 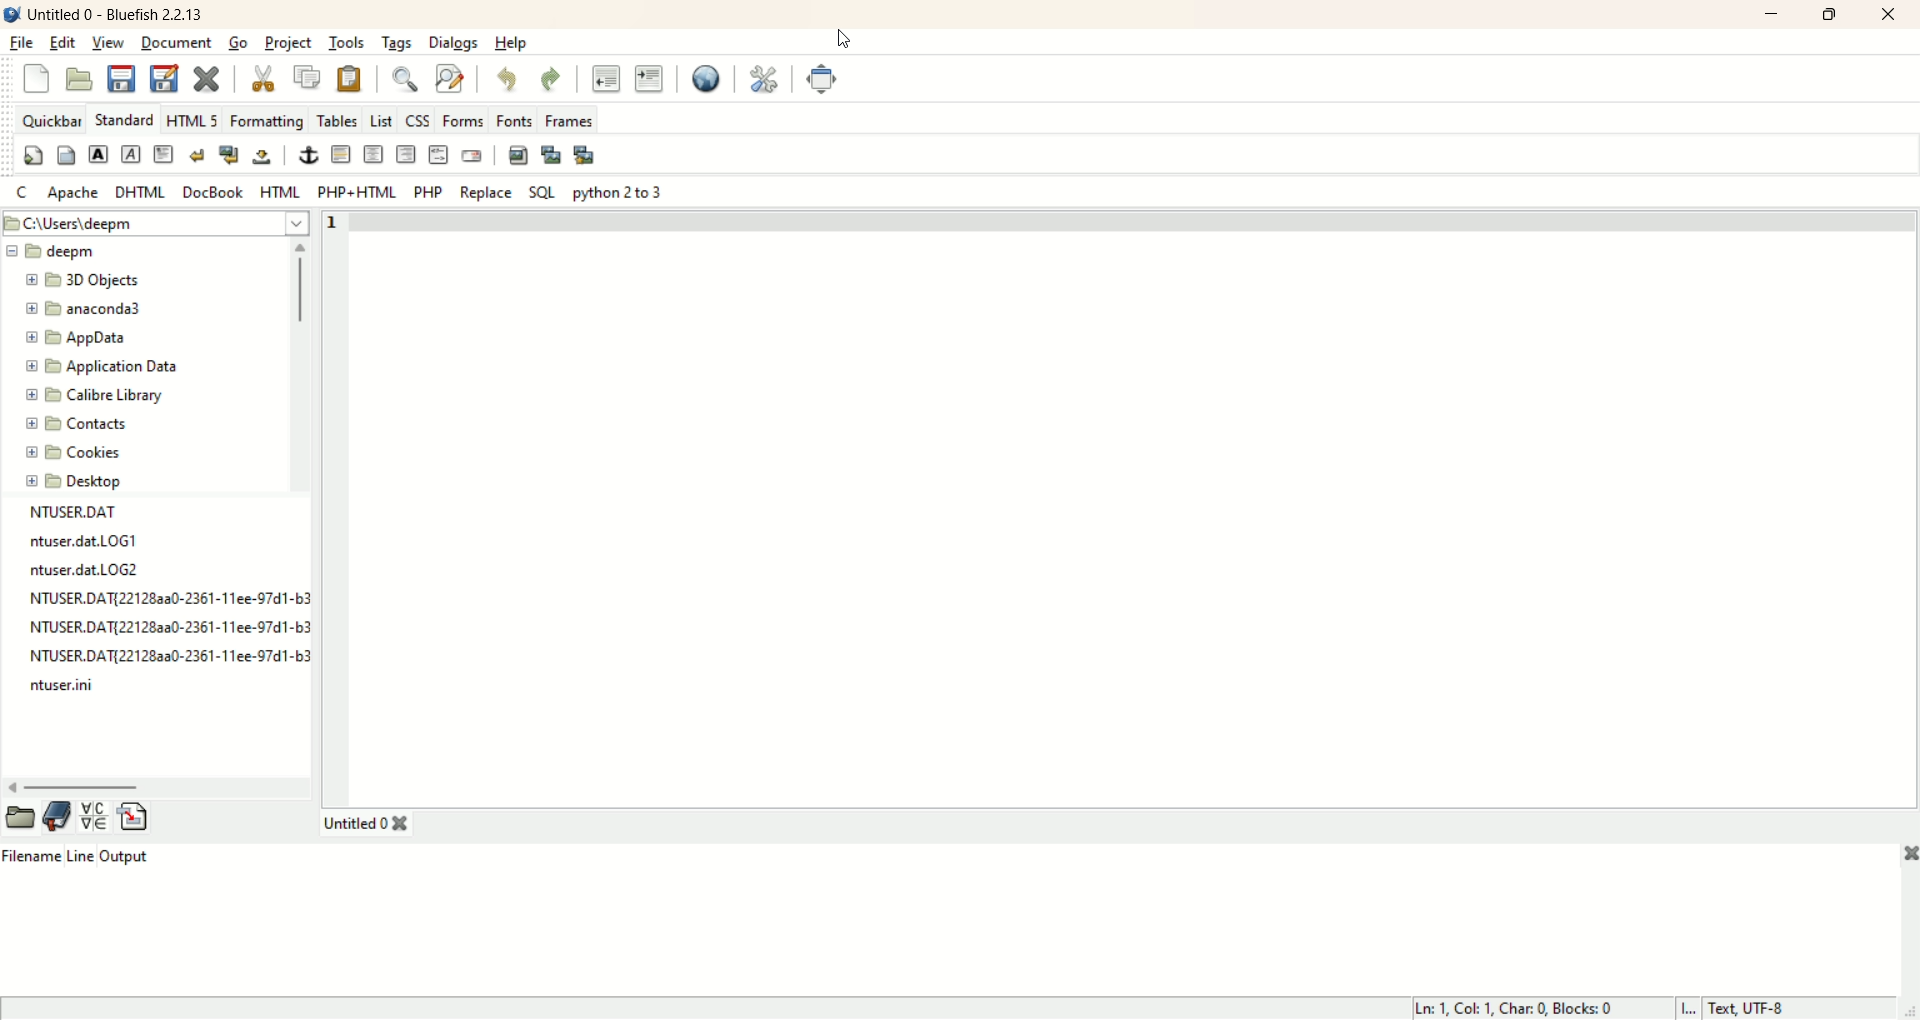 What do you see at coordinates (352, 78) in the screenshot?
I see `paste` at bounding box center [352, 78].